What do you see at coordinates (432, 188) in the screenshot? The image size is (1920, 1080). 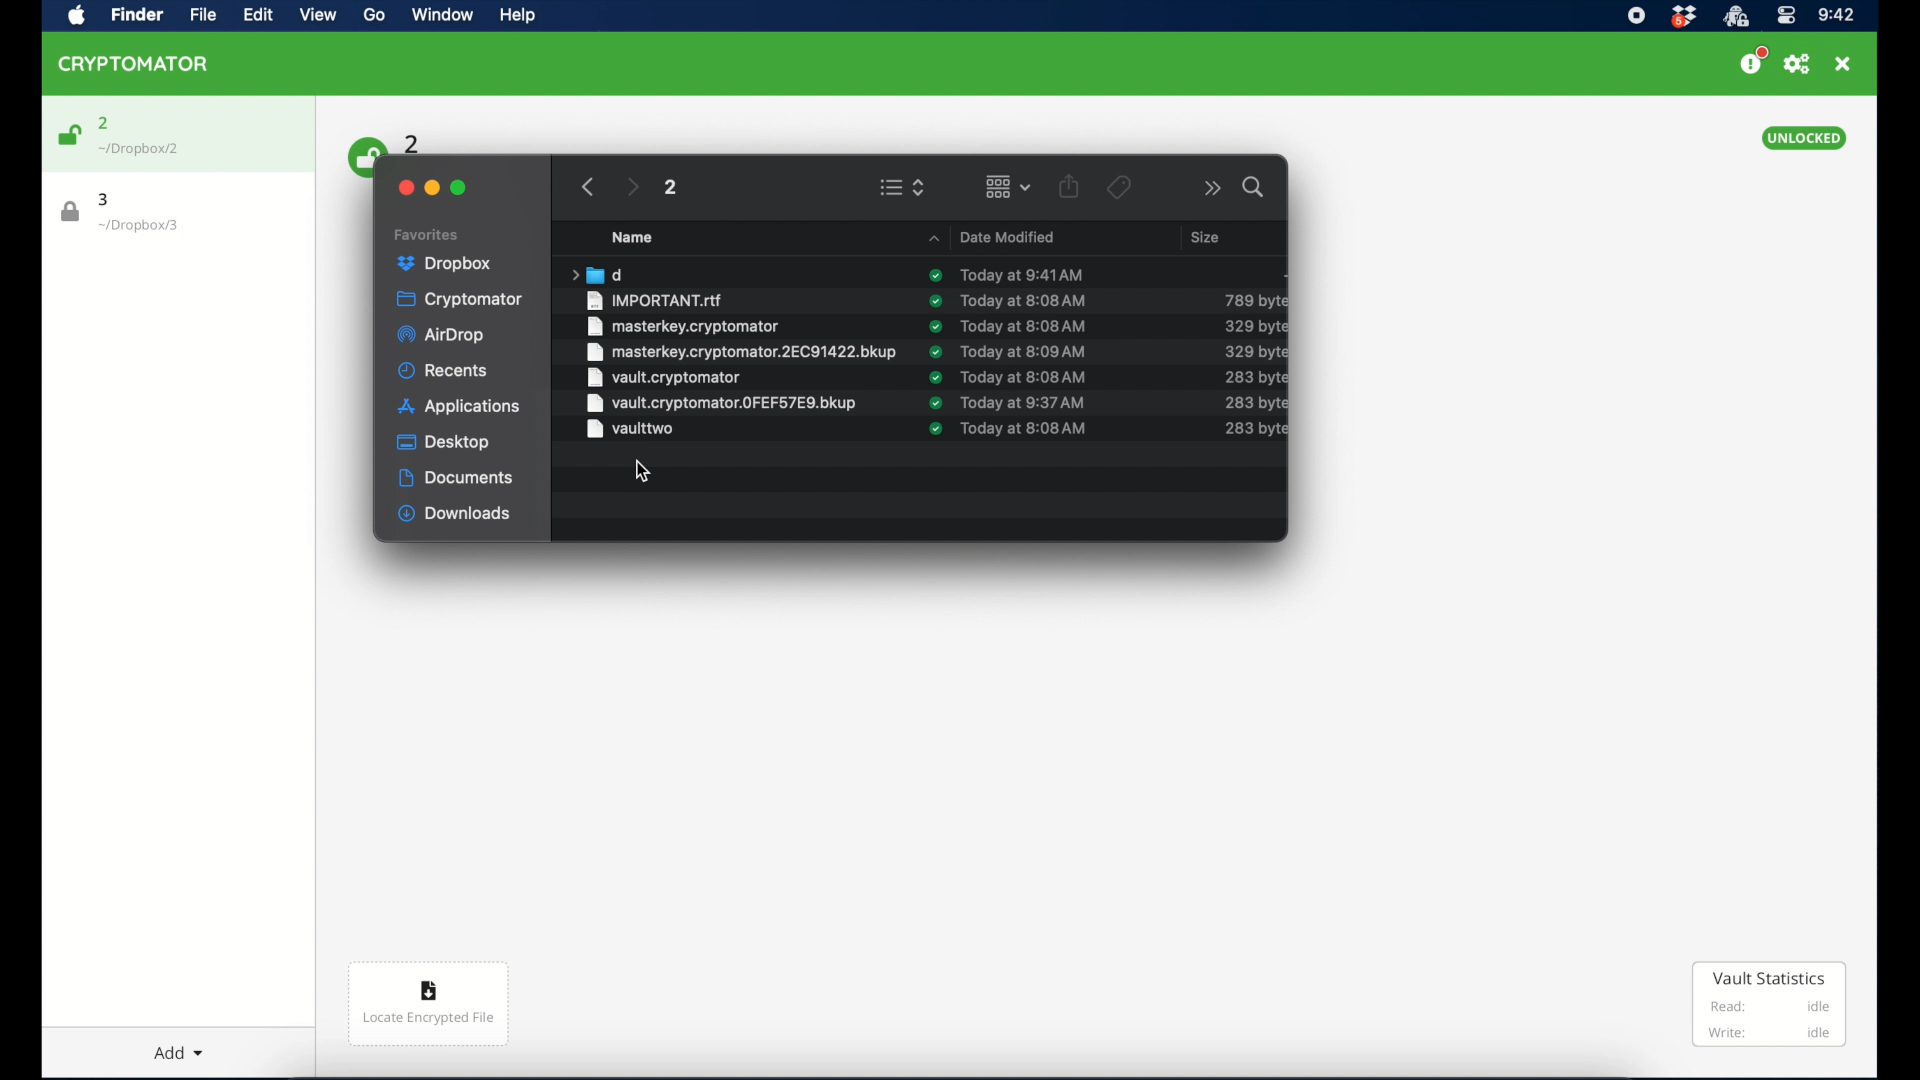 I see `minimize` at bounding box center [432, 188].